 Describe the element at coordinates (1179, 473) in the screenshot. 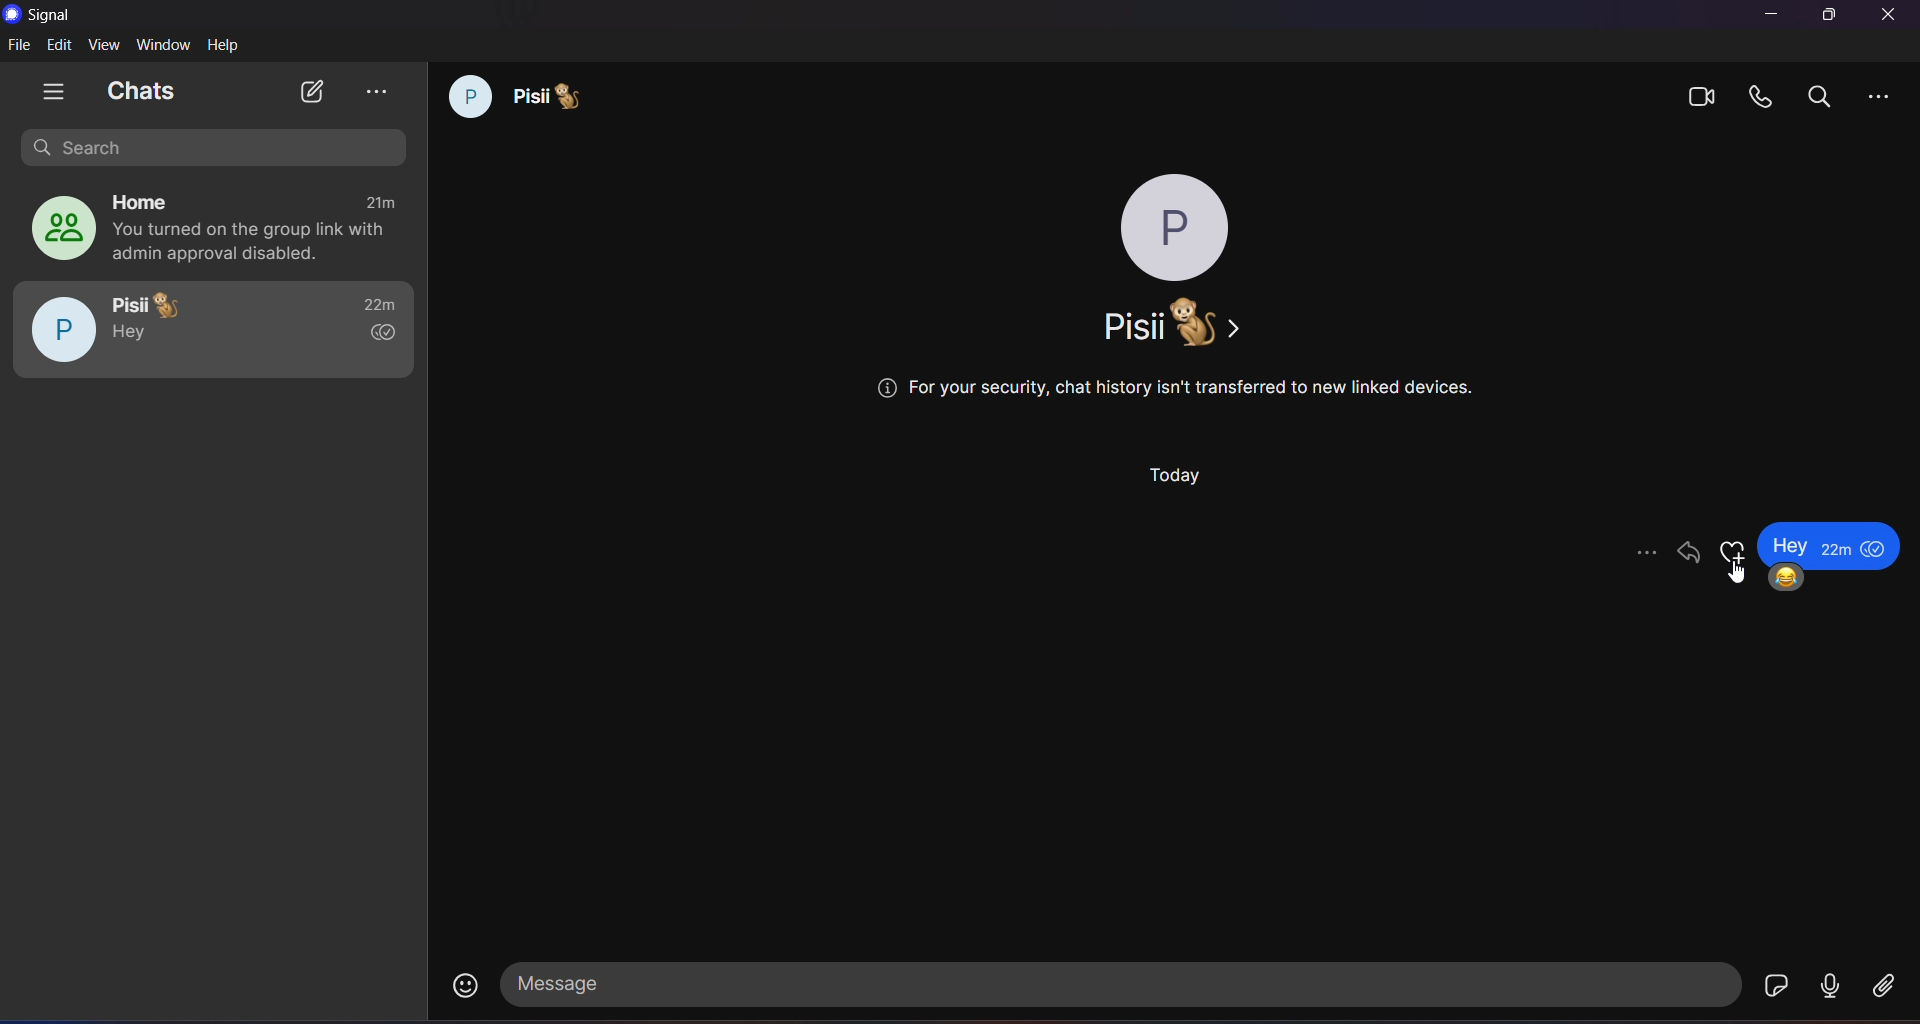

I see `day` at that location.